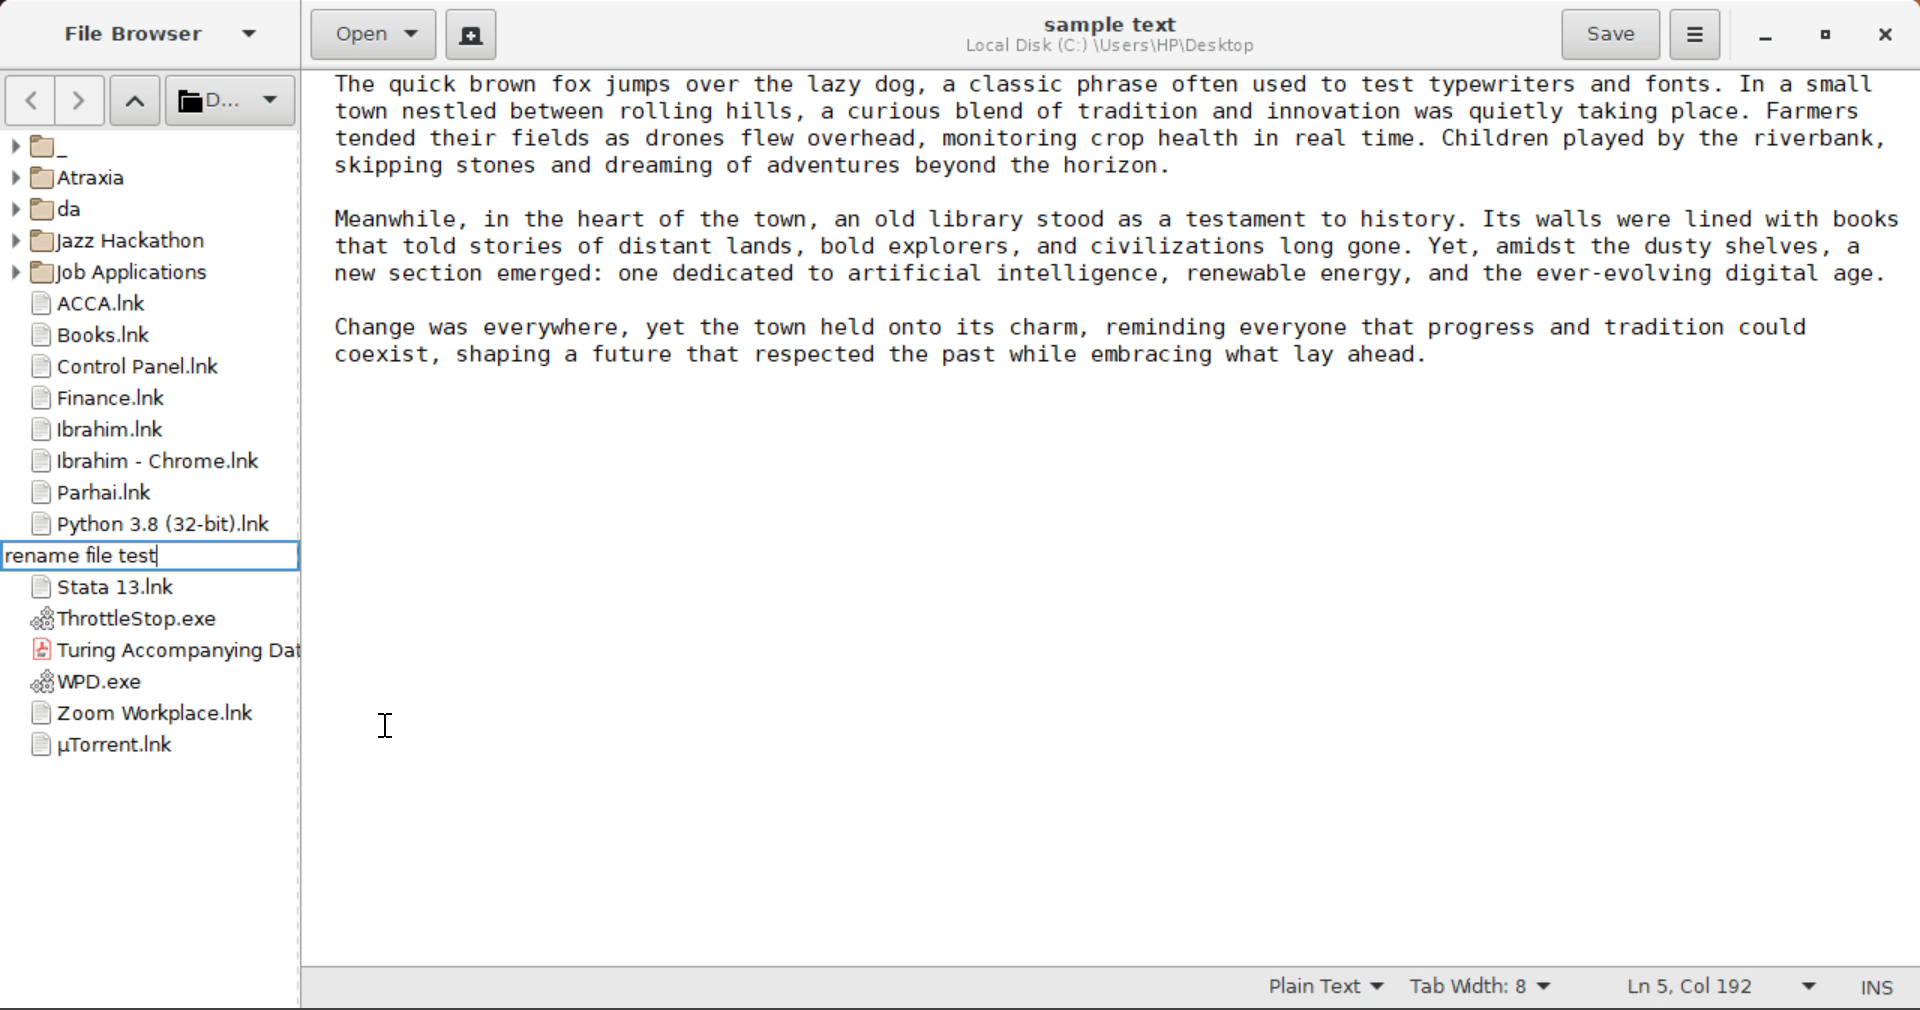 This screenshot has height=1010, width=1920. Describe the element at coordinates (1613, 35) in the screenshot. I see `Save` at that location.